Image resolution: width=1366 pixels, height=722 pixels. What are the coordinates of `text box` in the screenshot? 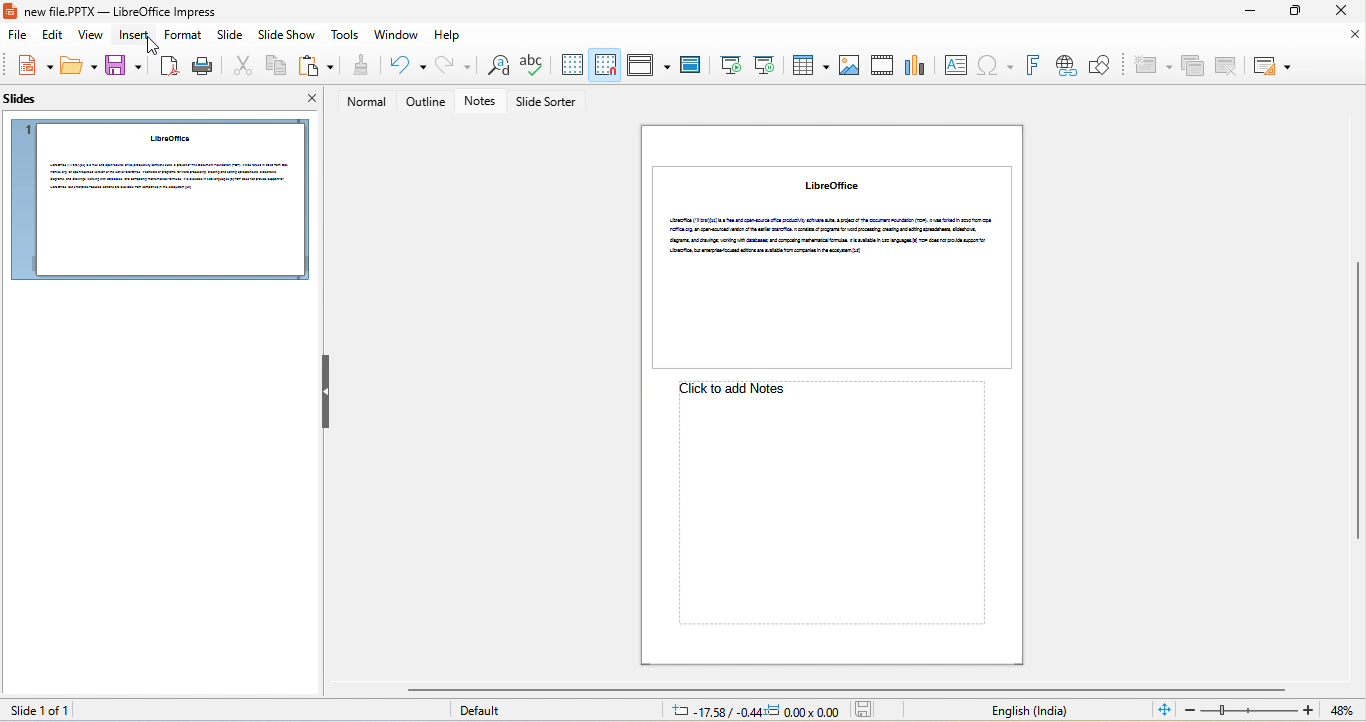 It's located at (955, 65).